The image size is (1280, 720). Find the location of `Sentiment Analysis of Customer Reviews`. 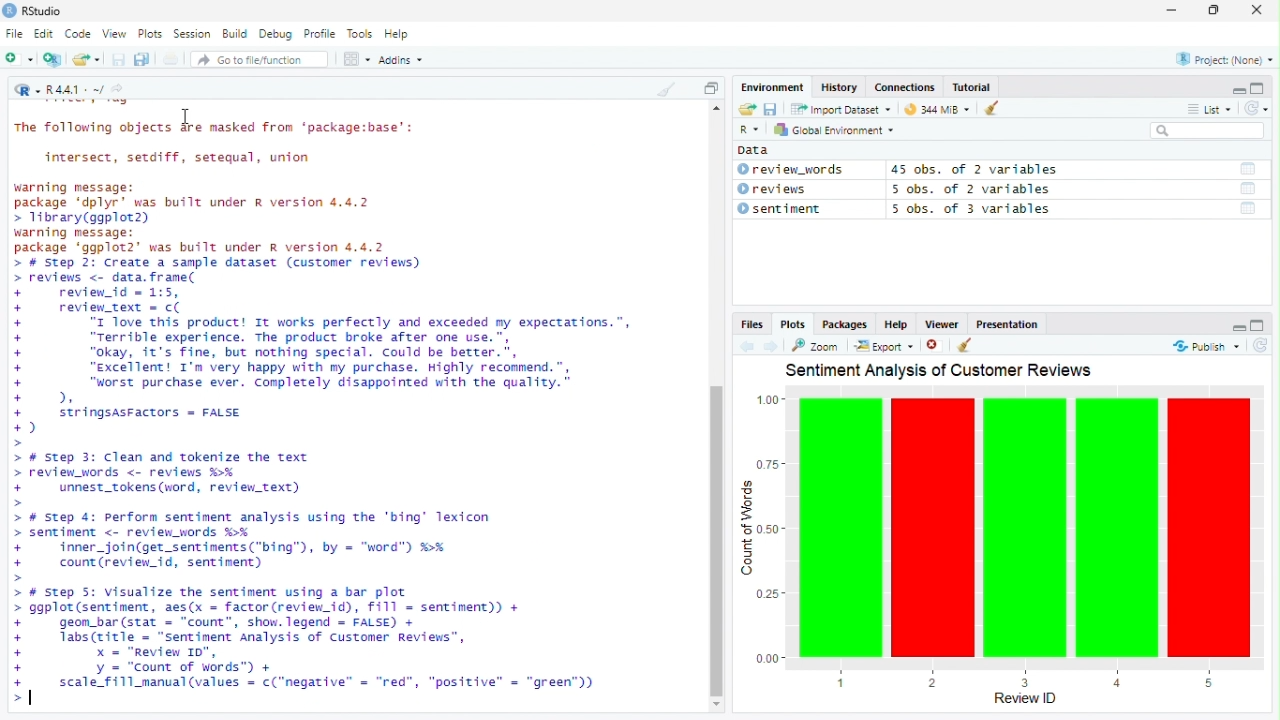

Sentiment Analysis of Customer Reviews is located at coordinates (941, 369).